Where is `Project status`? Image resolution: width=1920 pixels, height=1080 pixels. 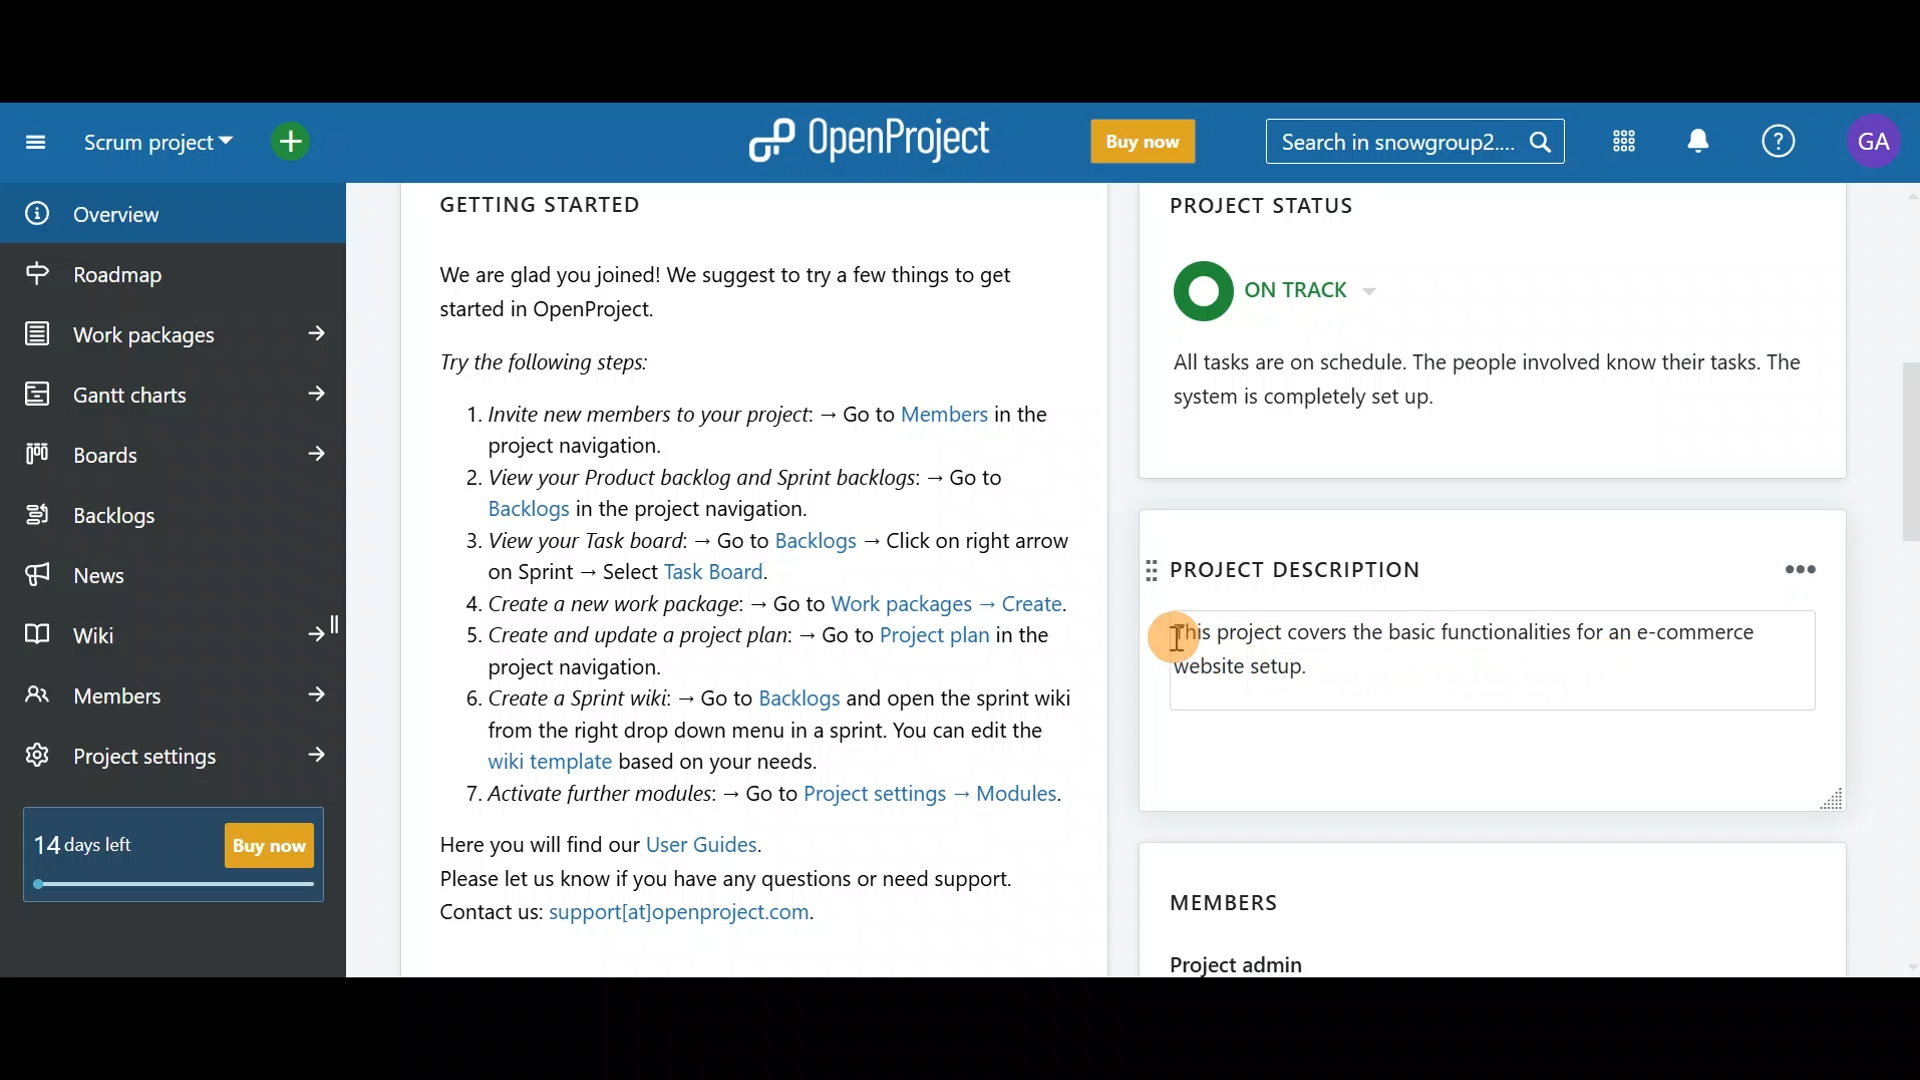
Project status is located at coordinates (1495, 337).